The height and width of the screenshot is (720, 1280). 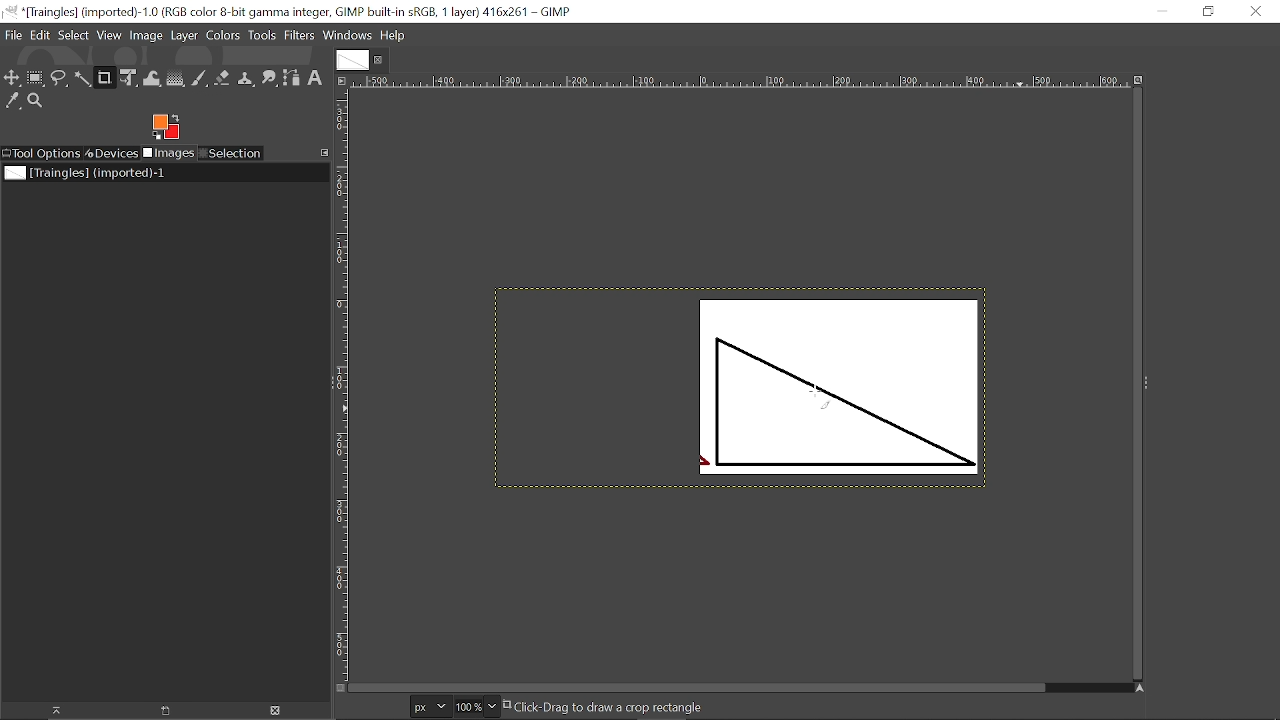 I want to click on Raise this image display, so click(x=54, y=710).